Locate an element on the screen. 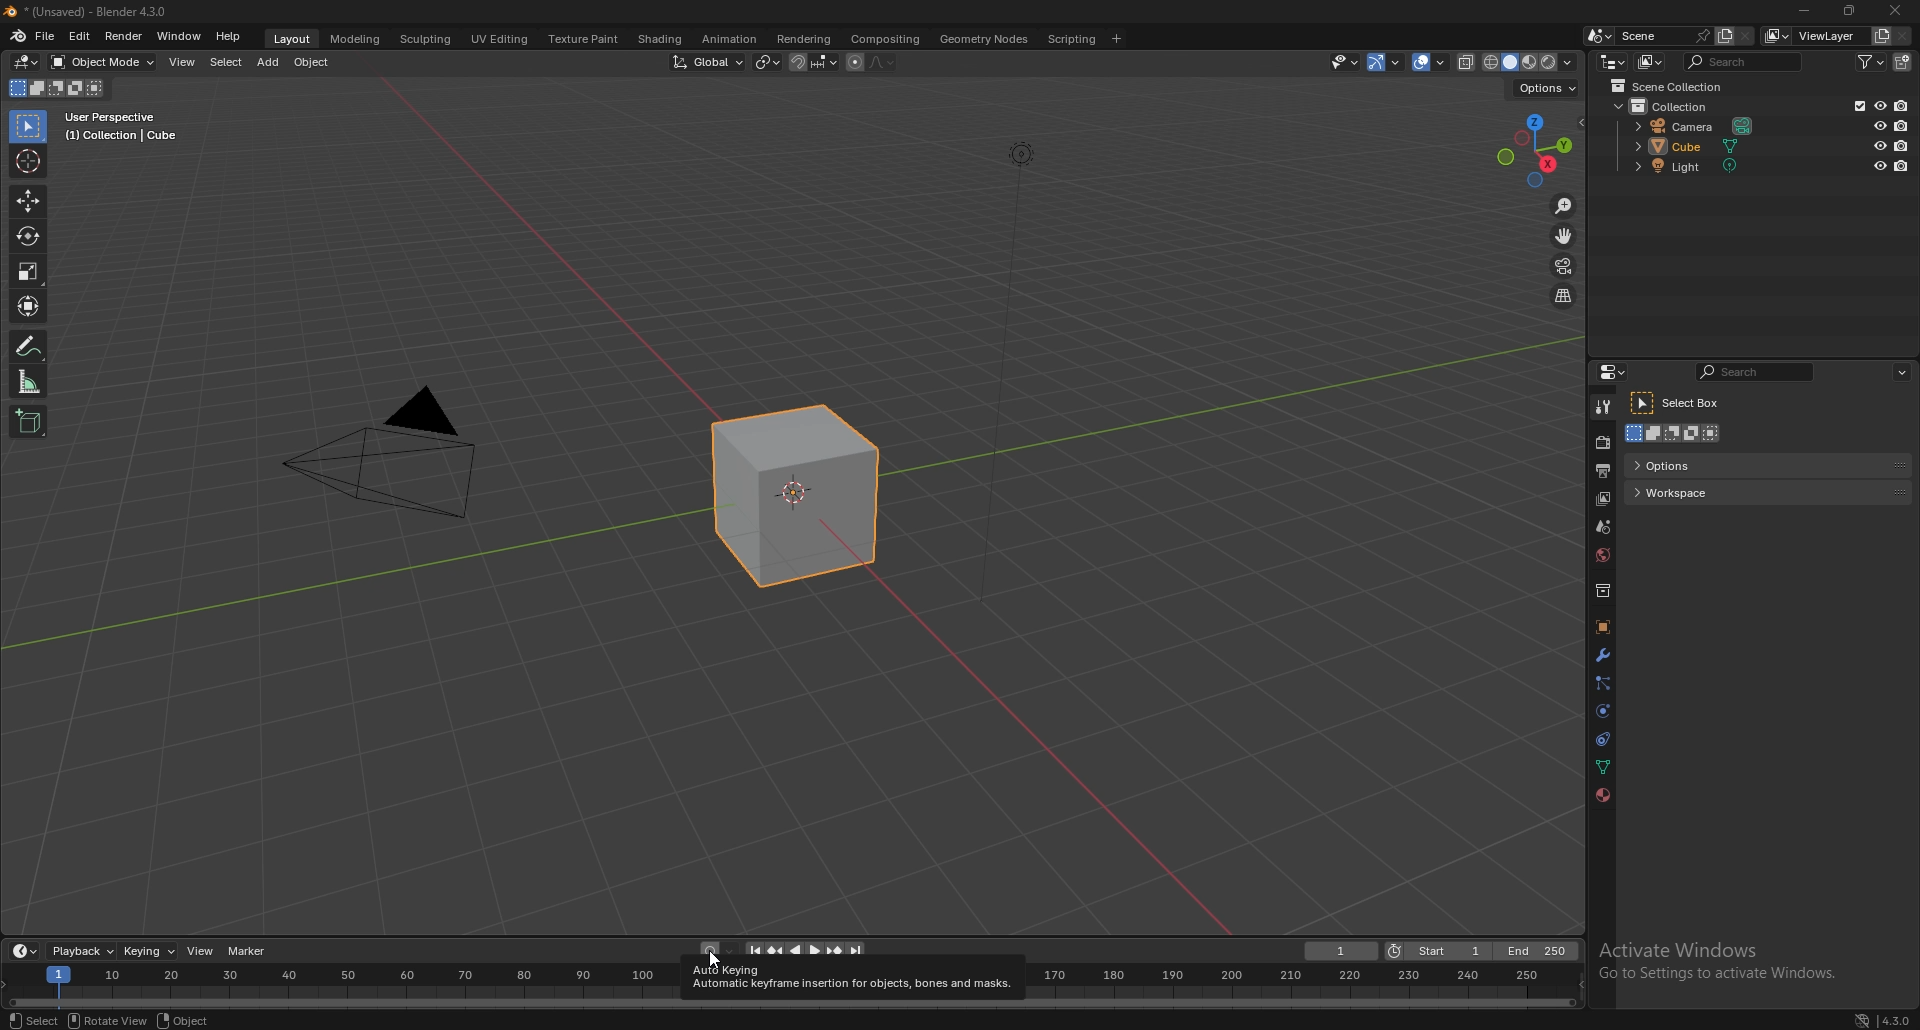  perspective/orthographic is located at coordinates (1563, 295).